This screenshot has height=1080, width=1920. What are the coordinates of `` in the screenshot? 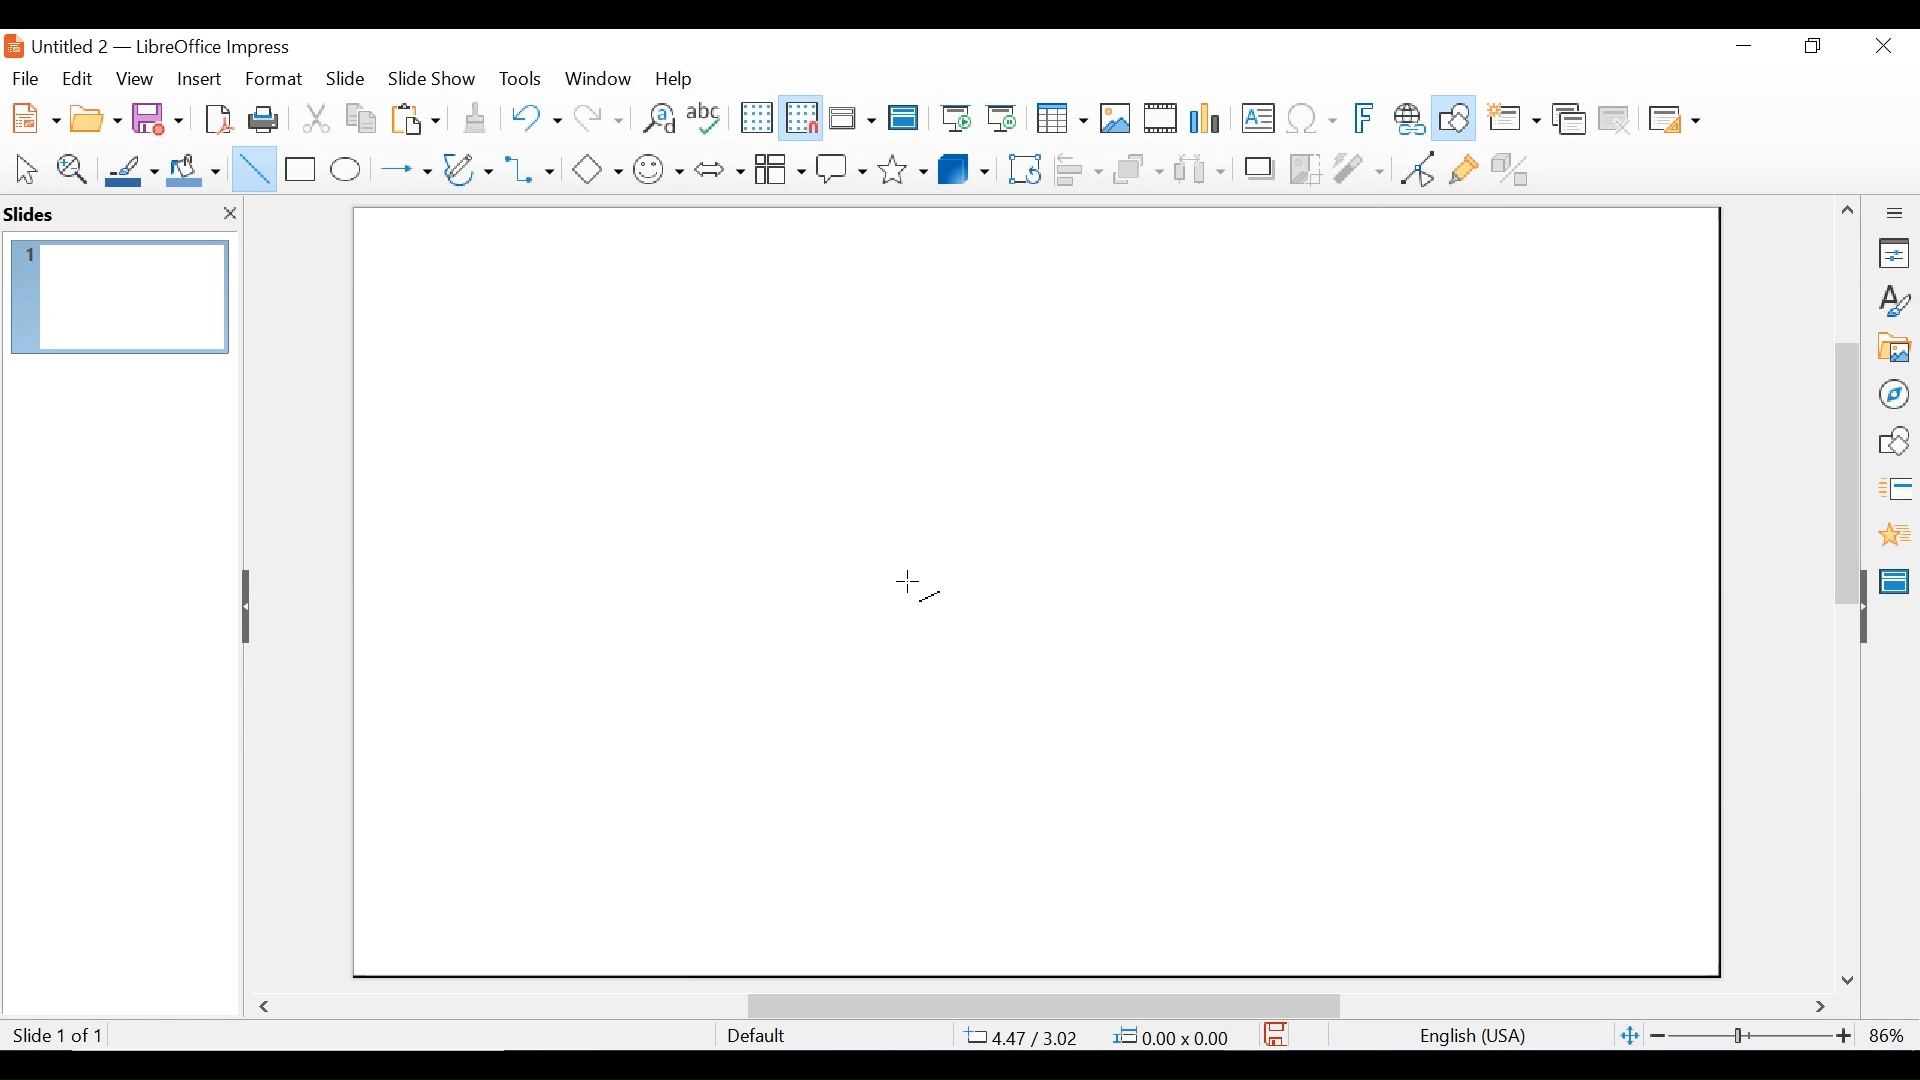 It's located at (779, 167).